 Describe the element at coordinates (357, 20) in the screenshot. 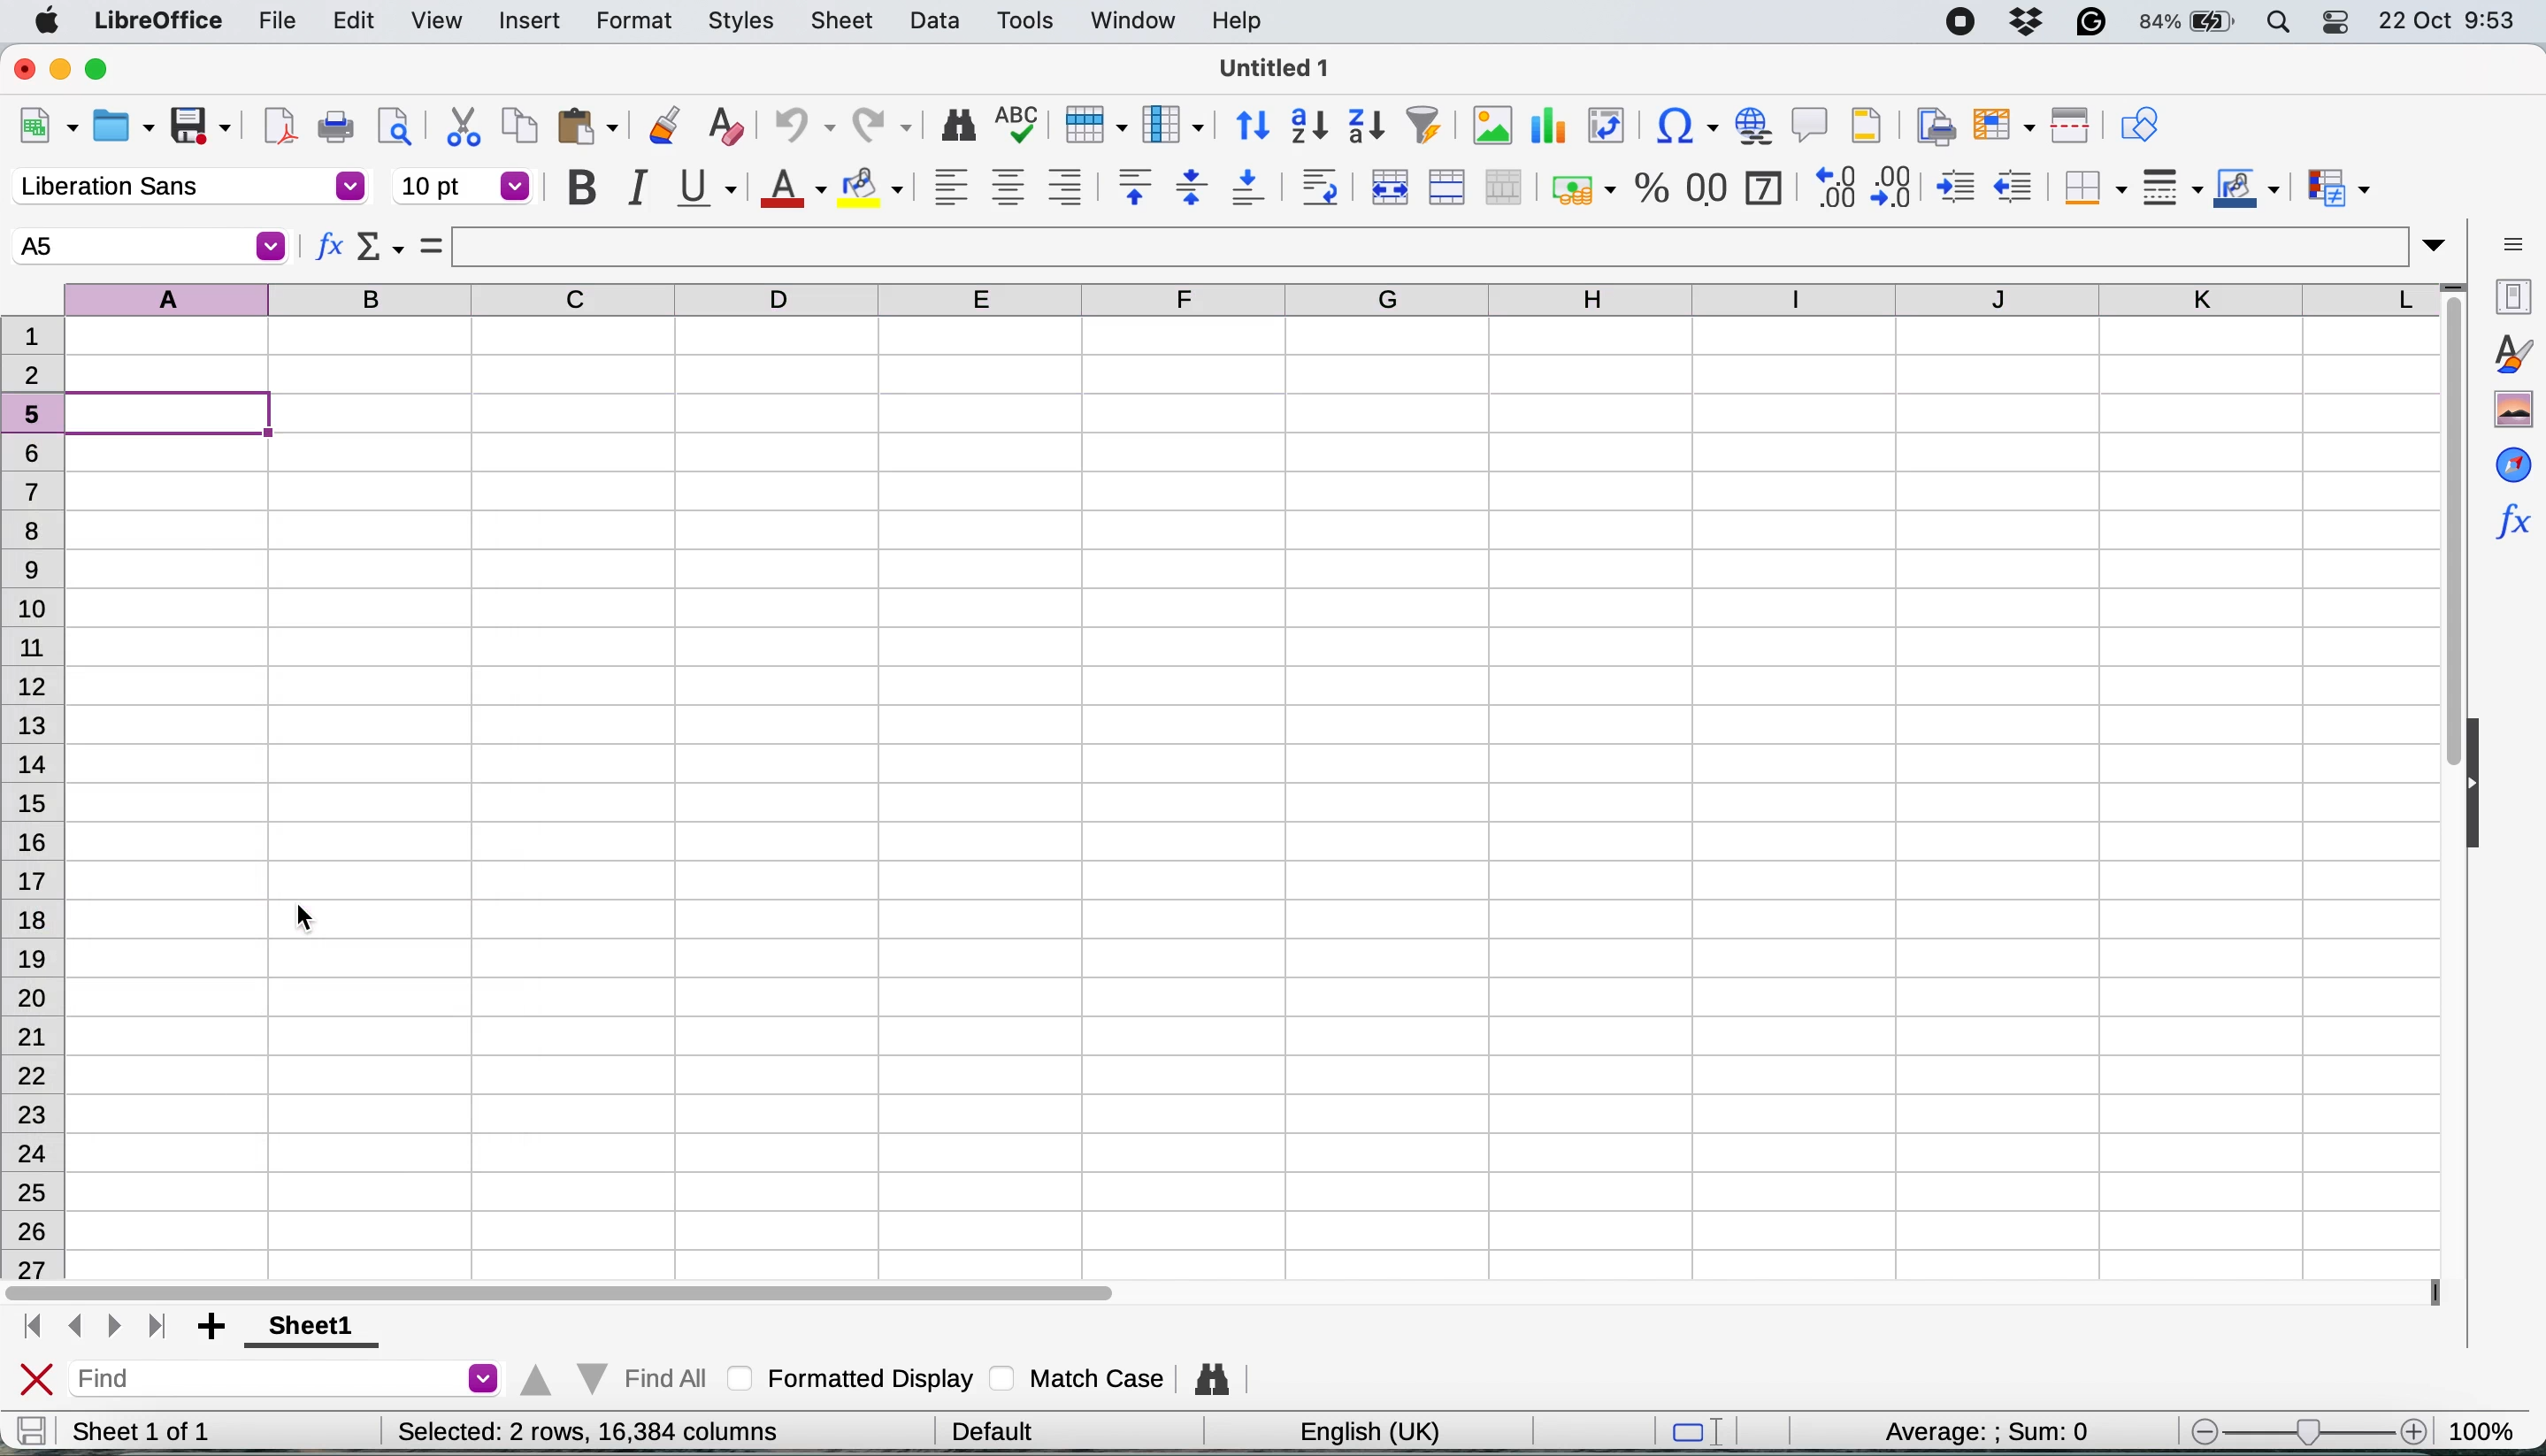

I see `edit` at that location.